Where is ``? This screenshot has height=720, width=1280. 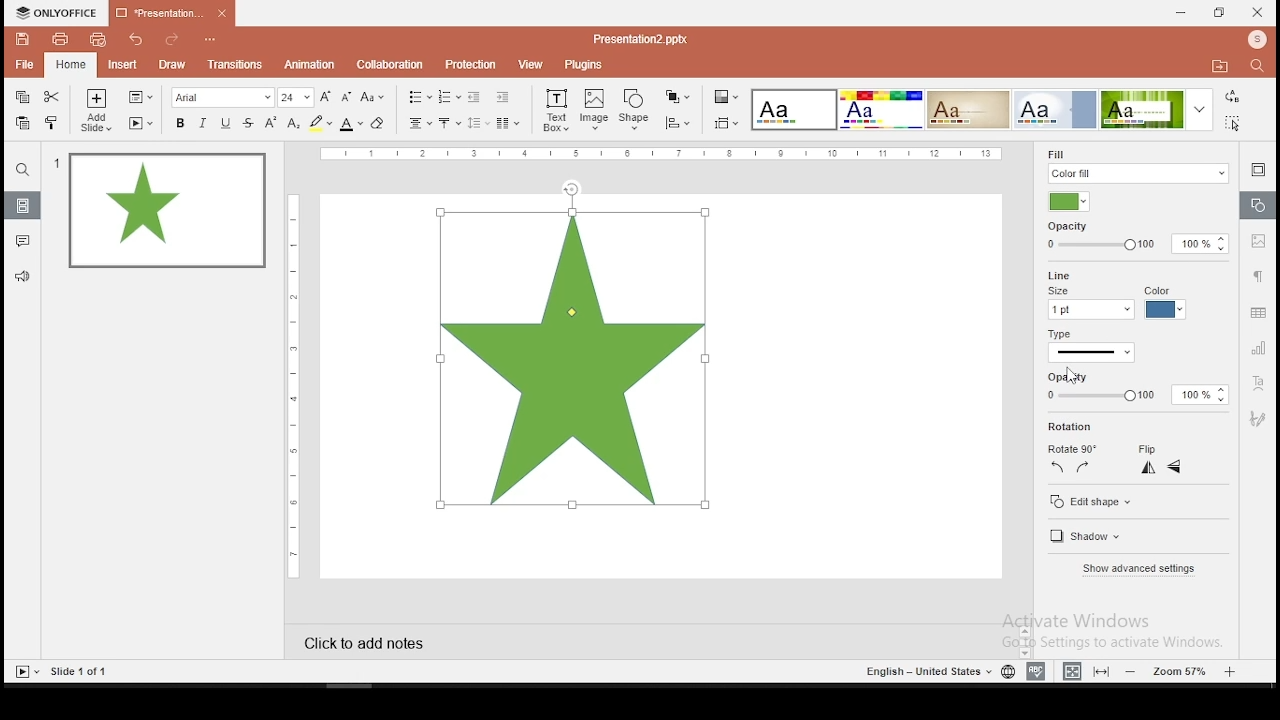  is located at coordinates (880, 110).